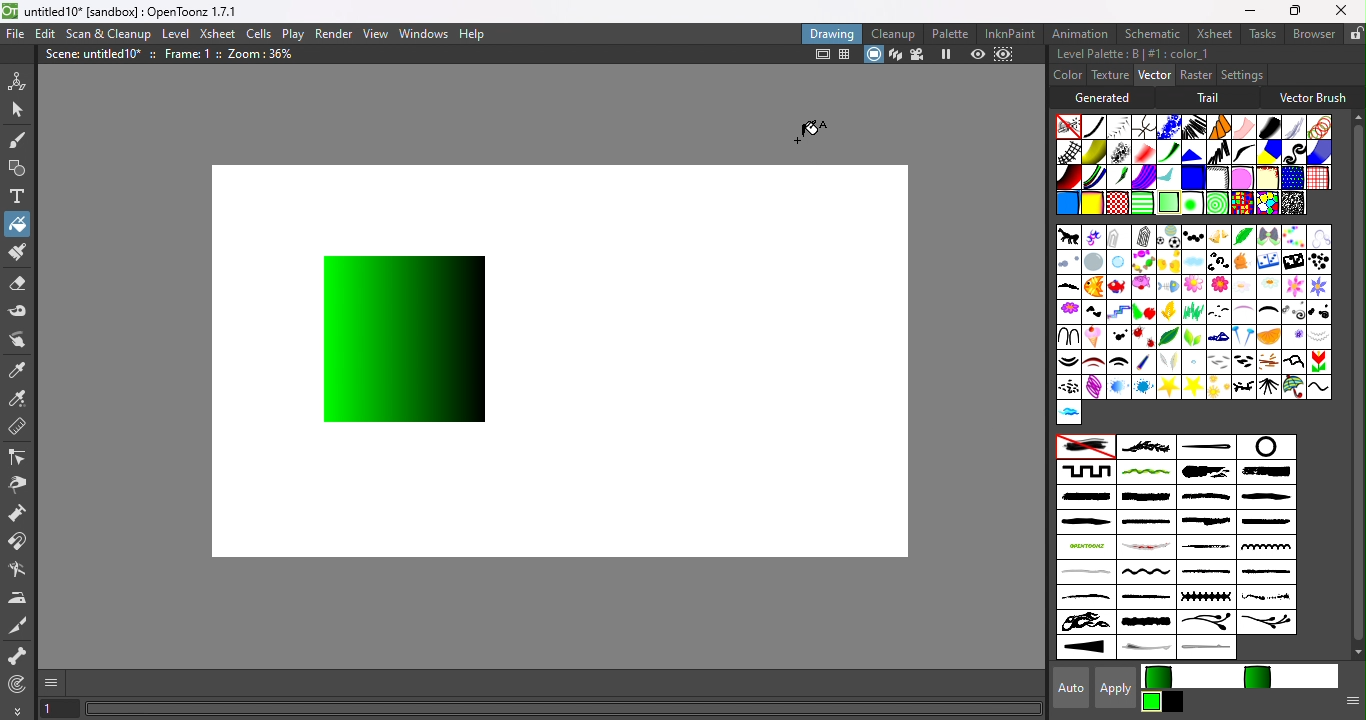  Describe the element at coordinates (1266, 598) in the screenshot. I see `splashes` at that location.